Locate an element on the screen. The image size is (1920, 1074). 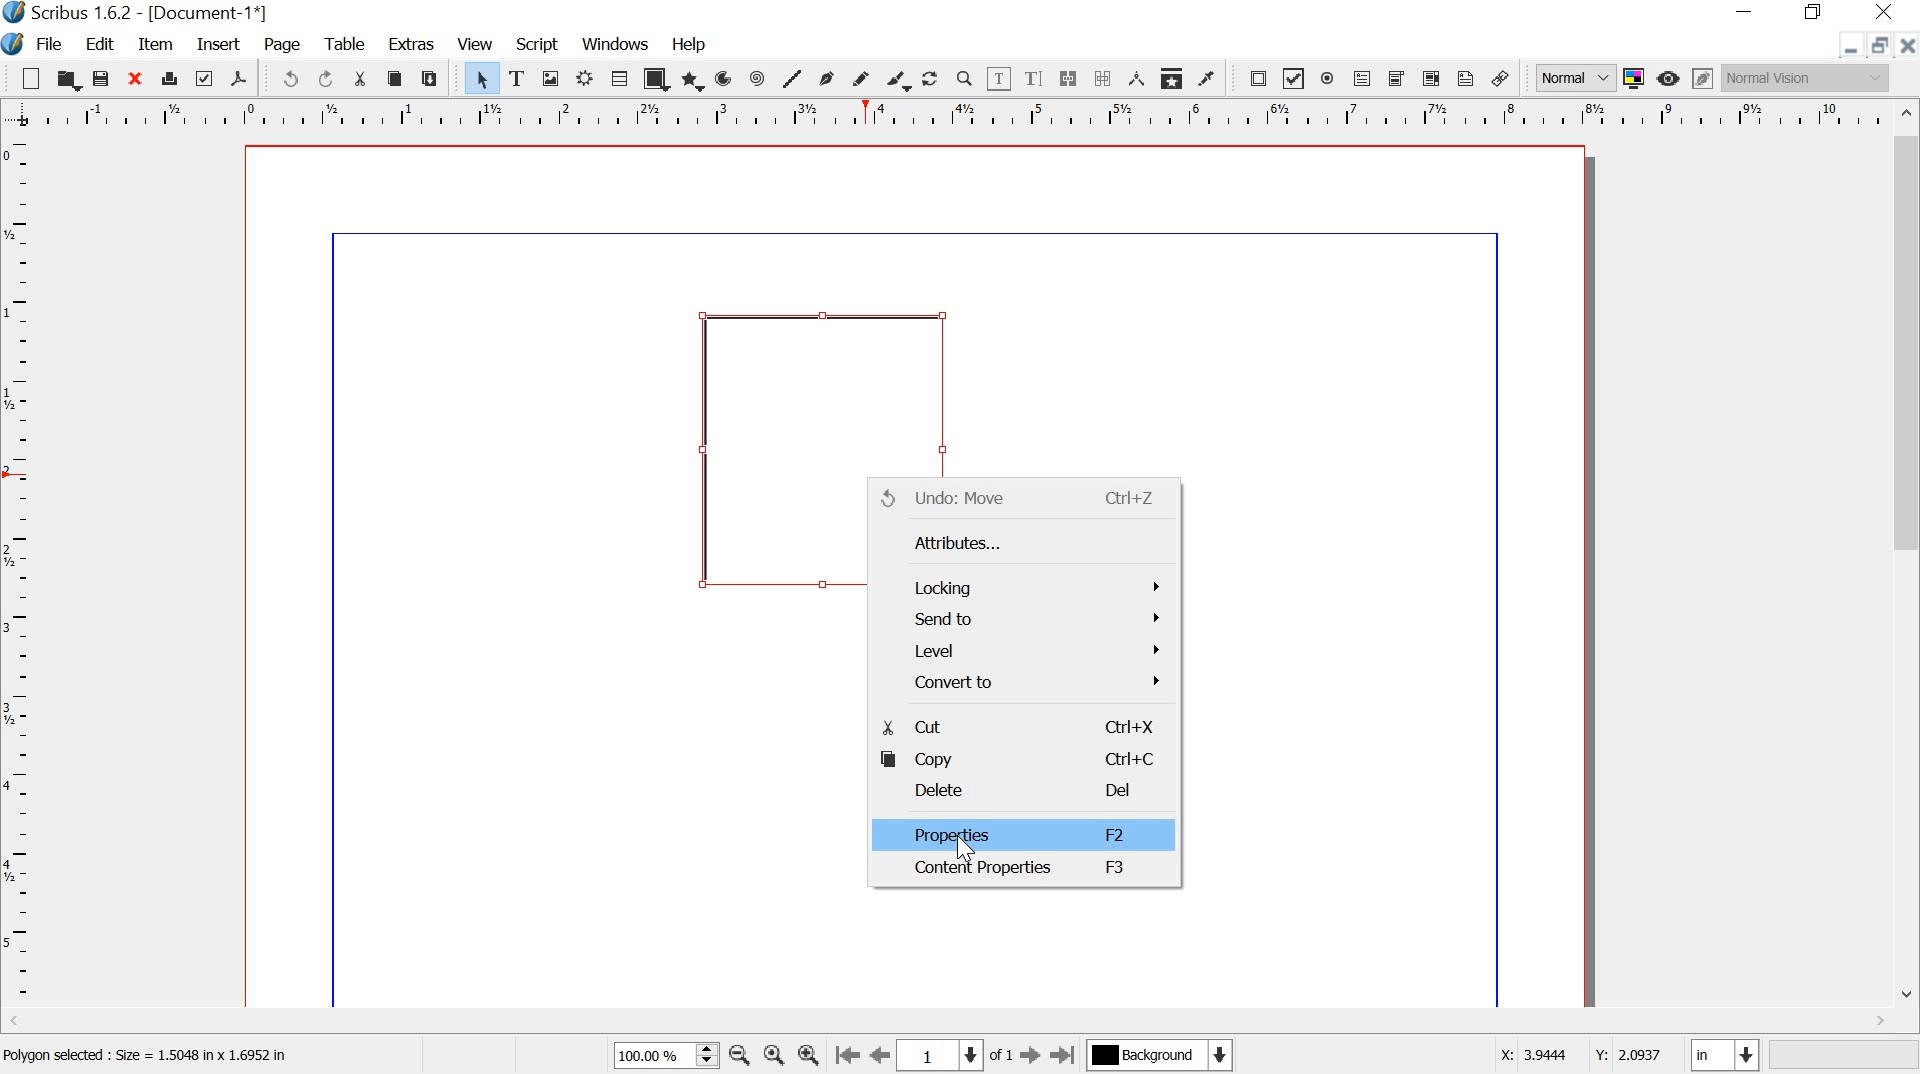
script is located at coordinates (536, 44).